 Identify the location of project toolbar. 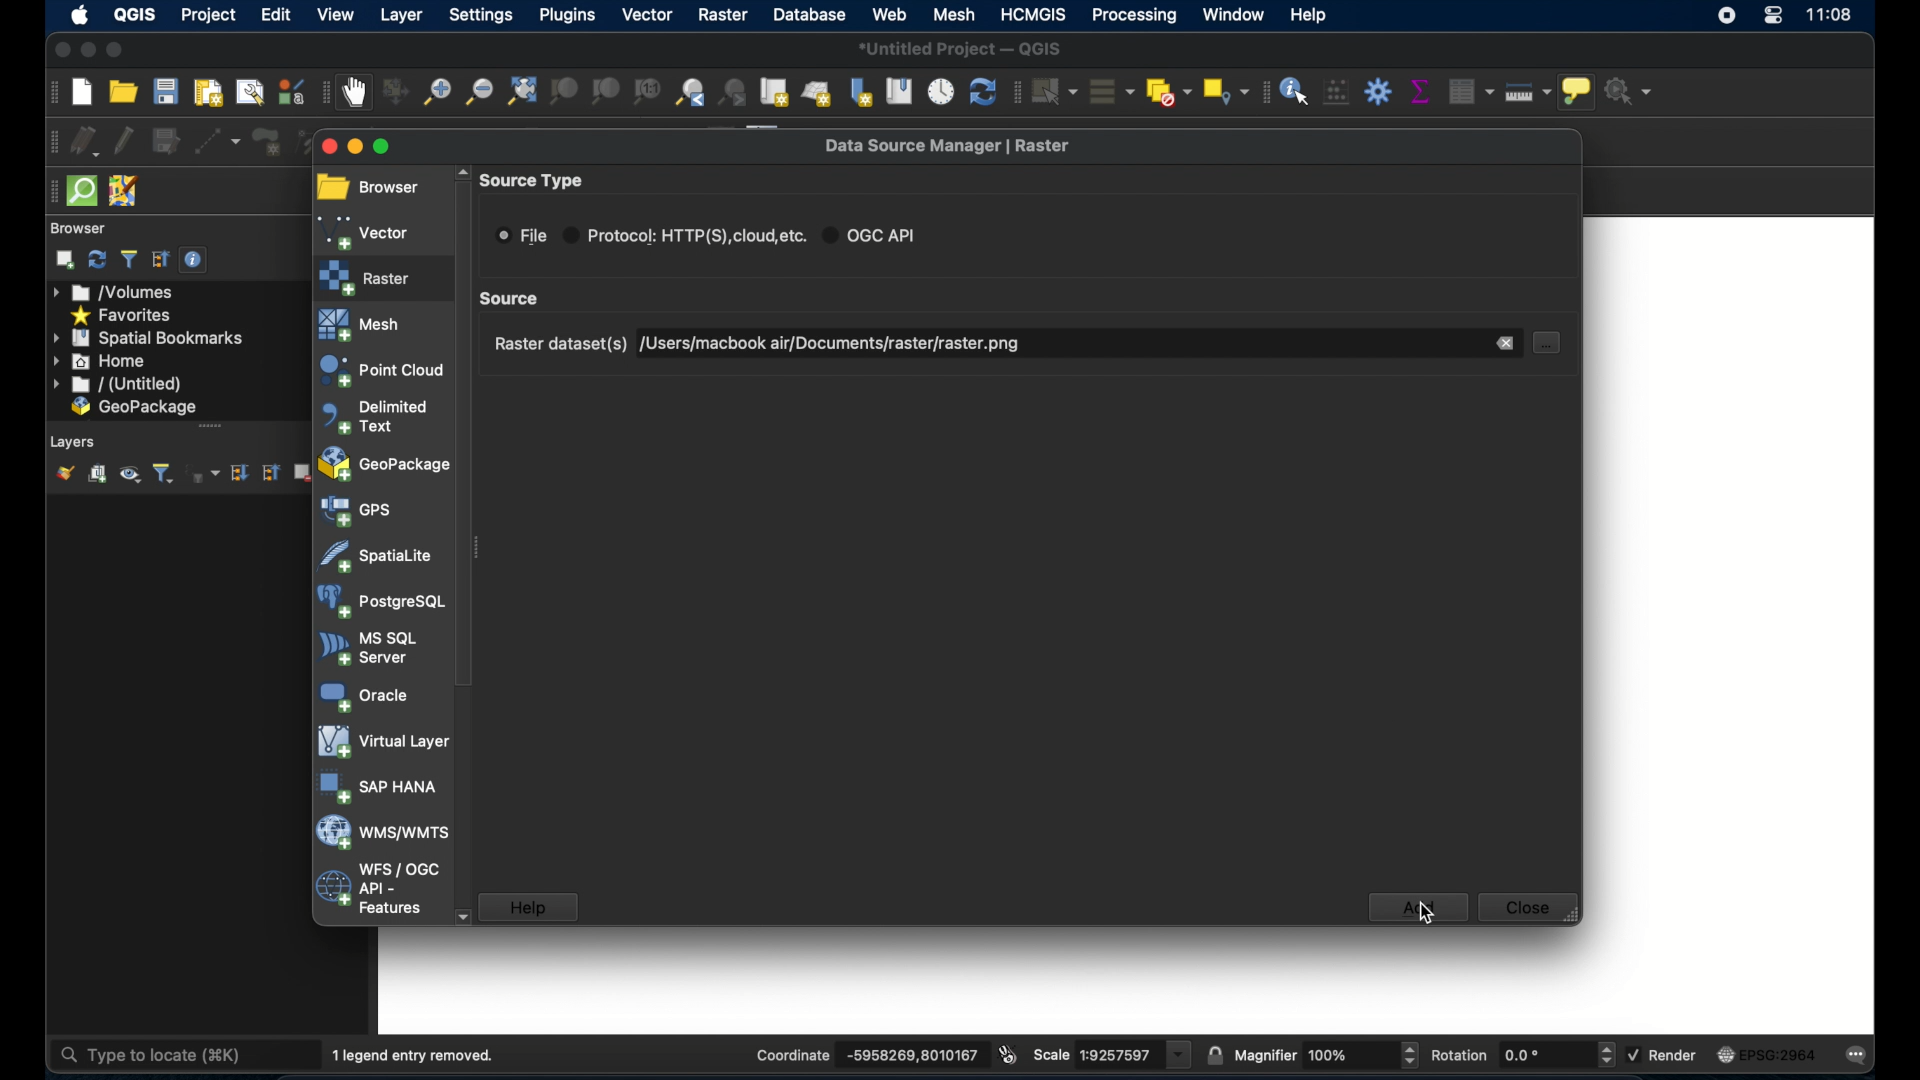
(49, 92).